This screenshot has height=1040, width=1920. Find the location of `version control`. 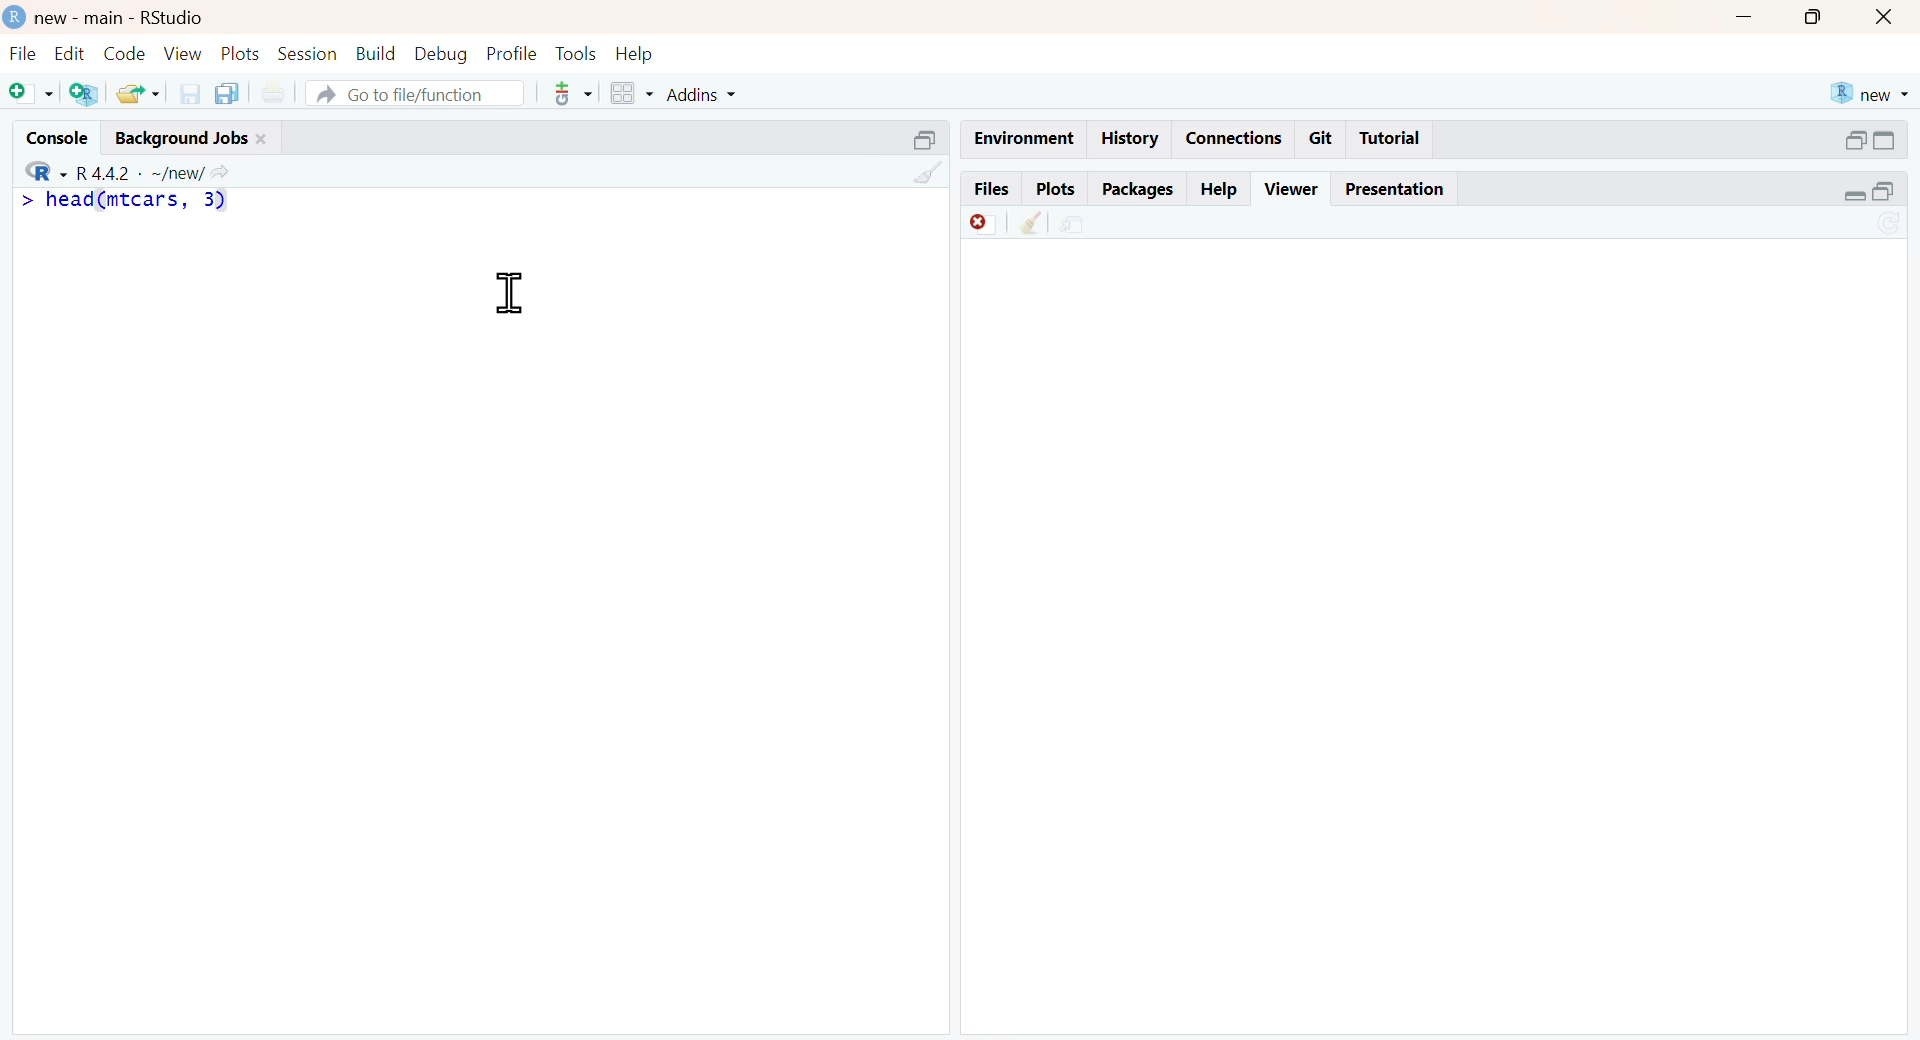

version control is located at coordinates (568, 93).